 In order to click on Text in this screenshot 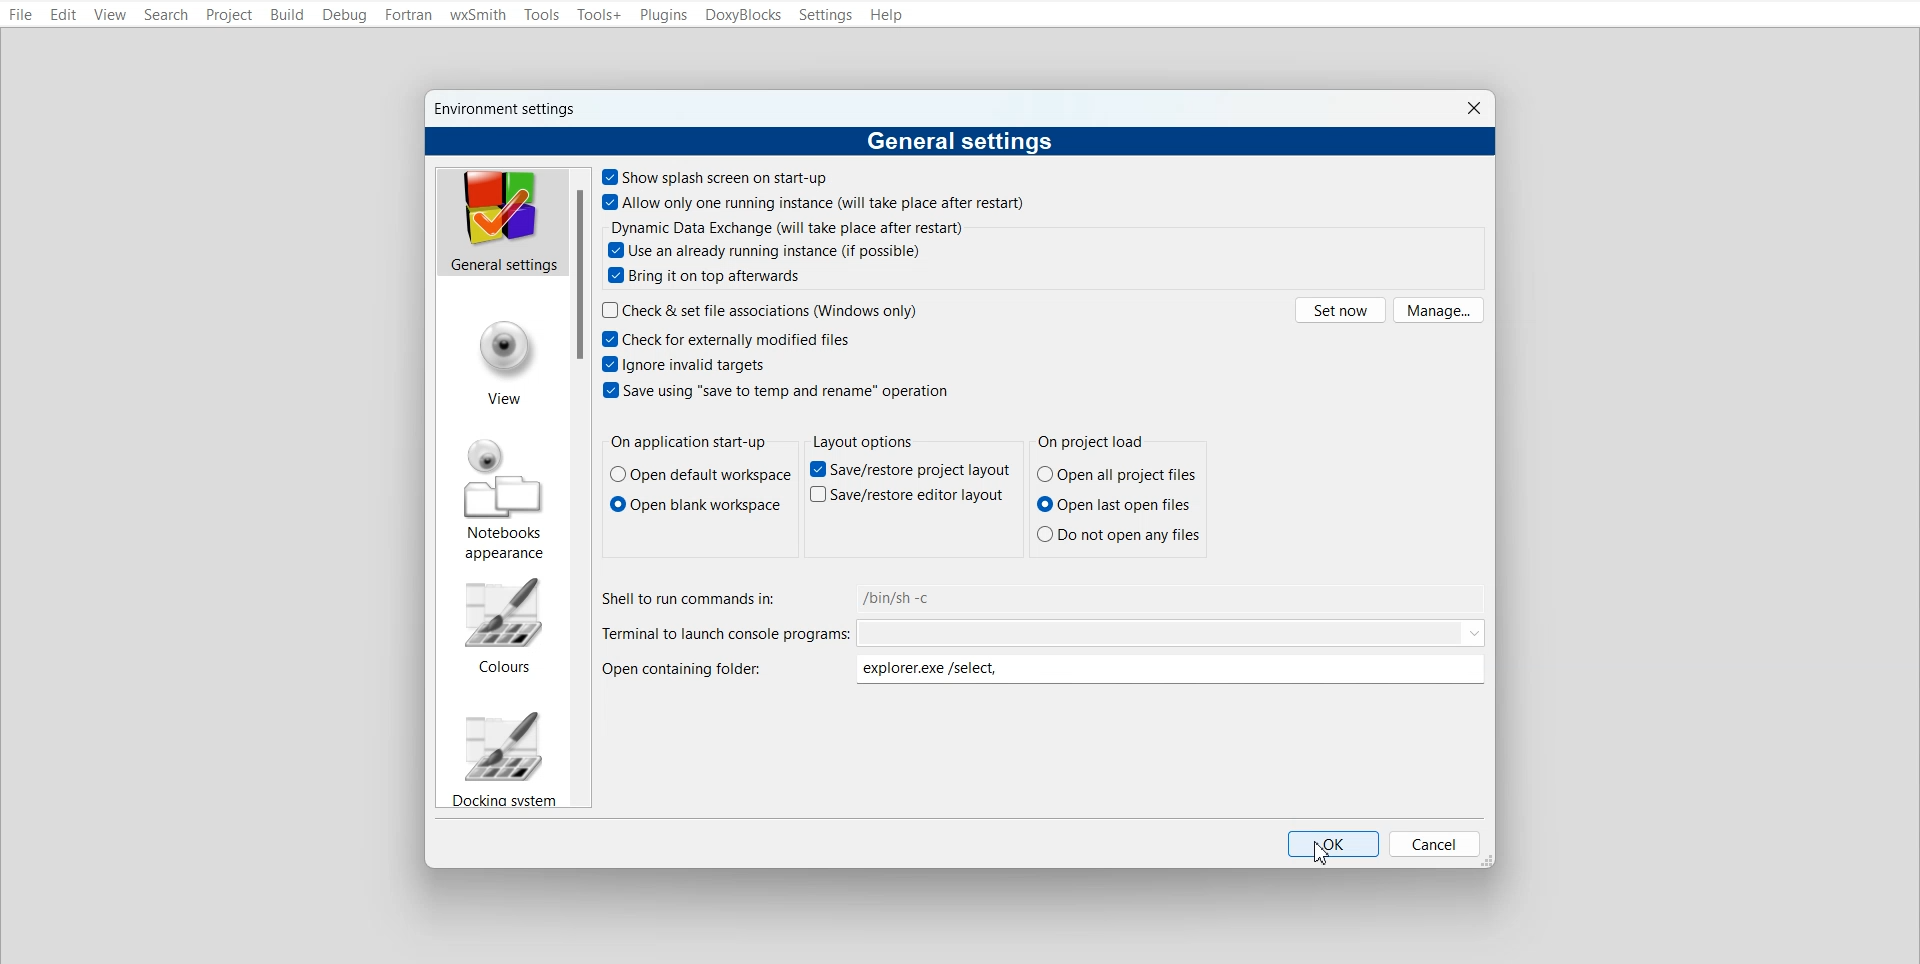, I will do `click(688, 443)`.